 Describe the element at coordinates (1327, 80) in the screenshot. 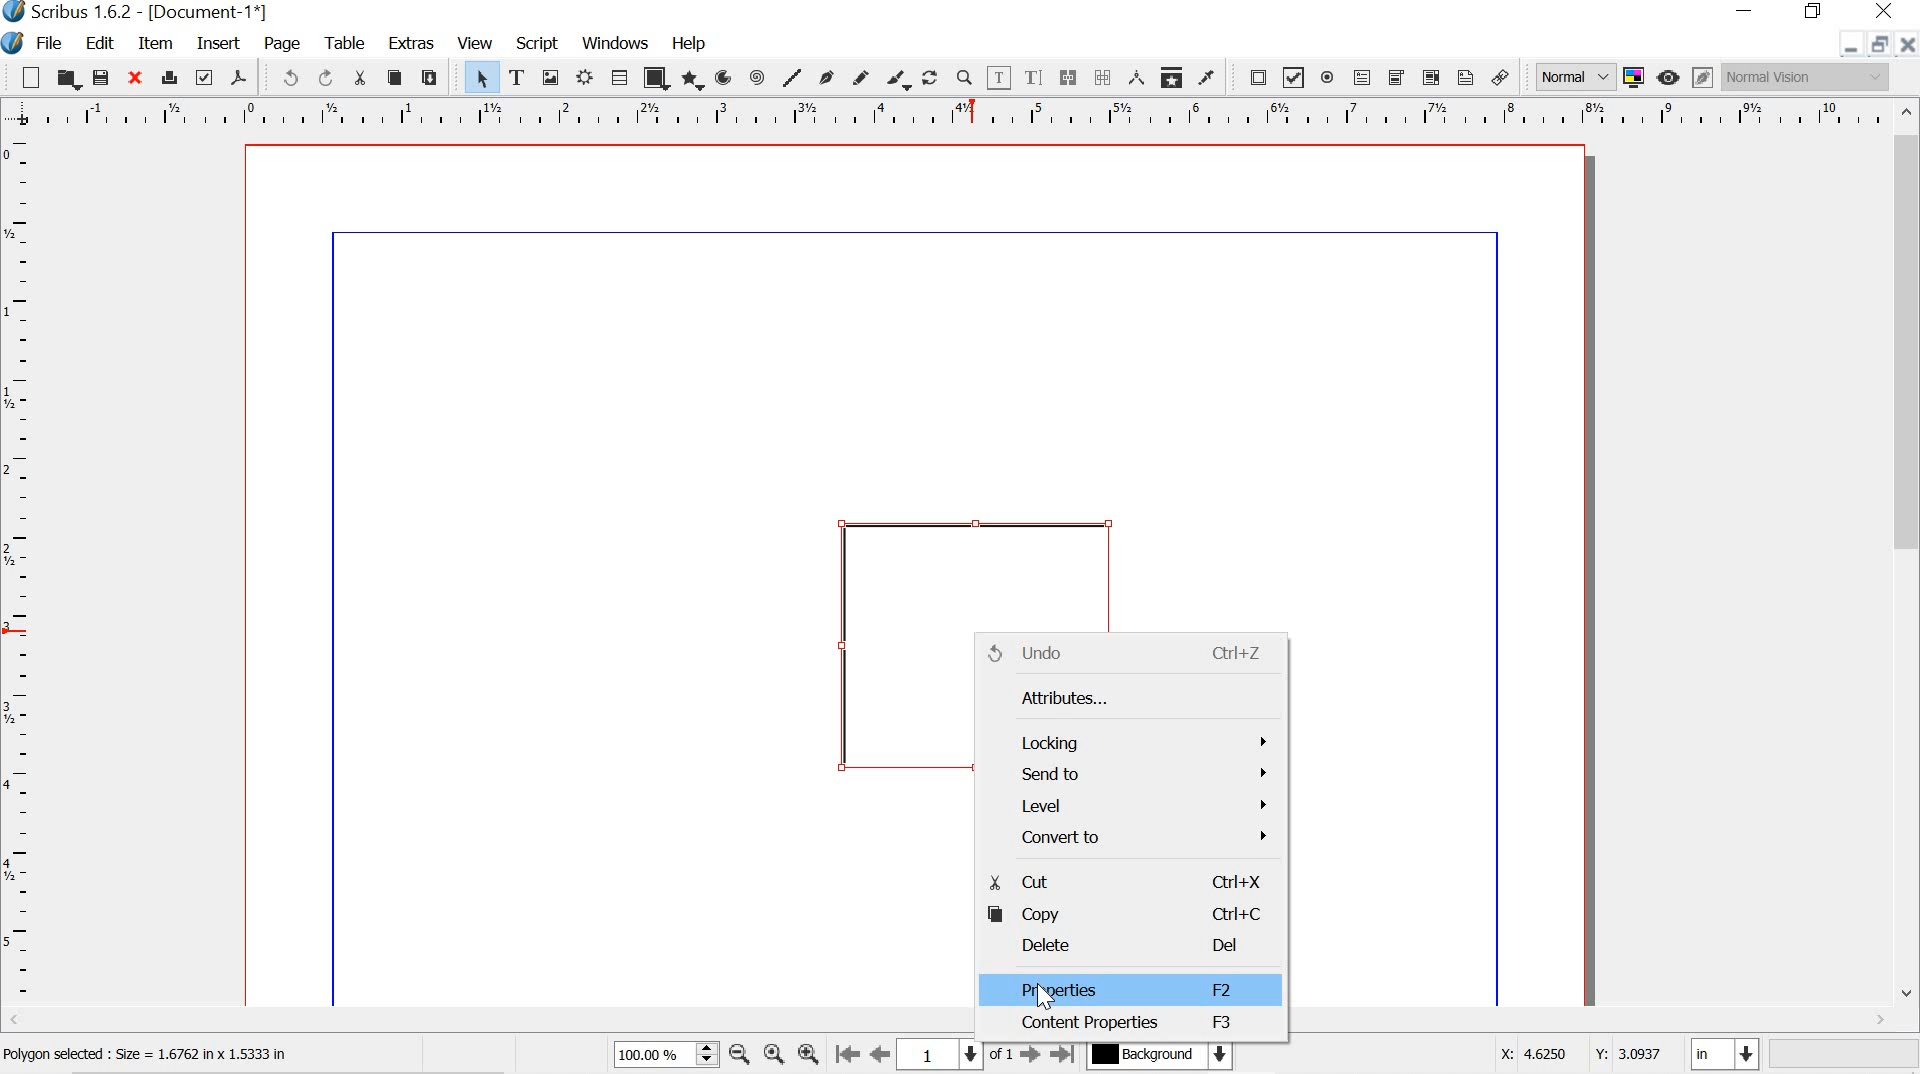

I see `pdf radio button` at that location.